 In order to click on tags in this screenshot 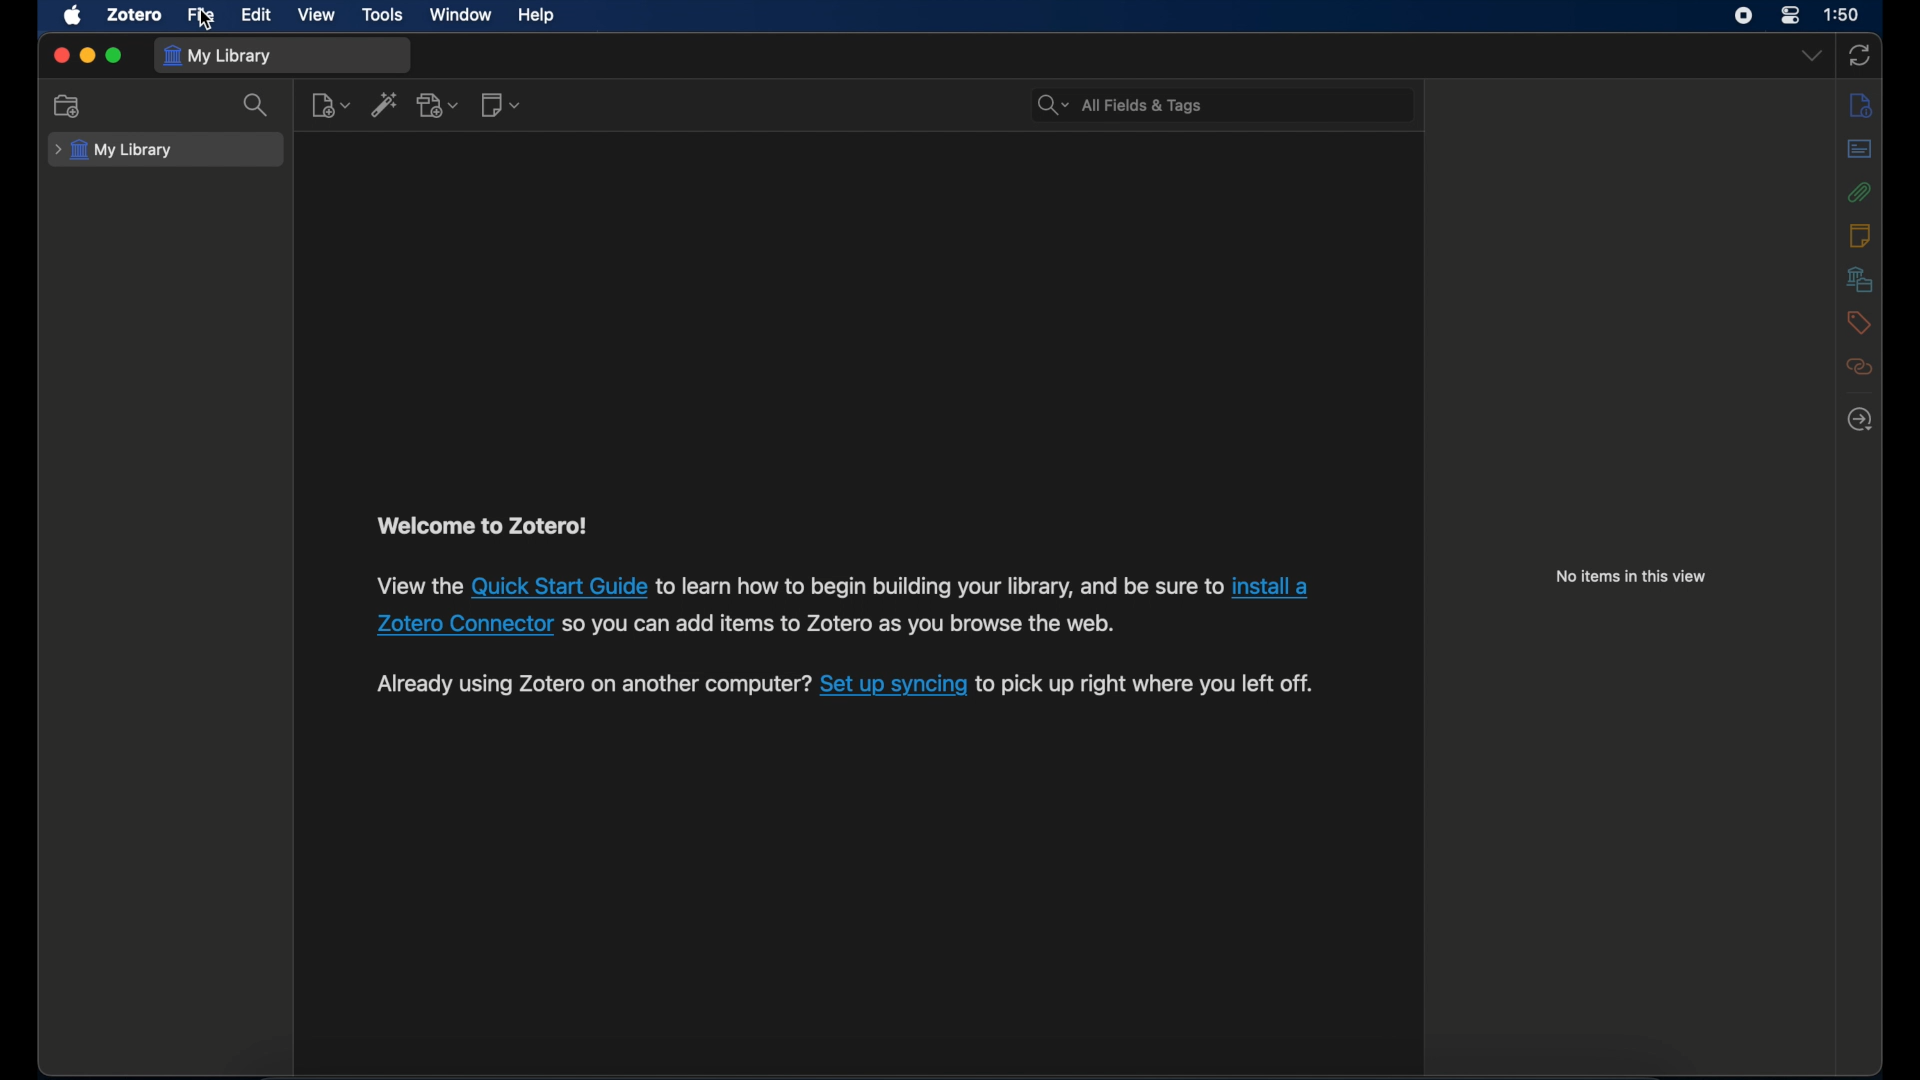, I will do `click(1856, 323)`.